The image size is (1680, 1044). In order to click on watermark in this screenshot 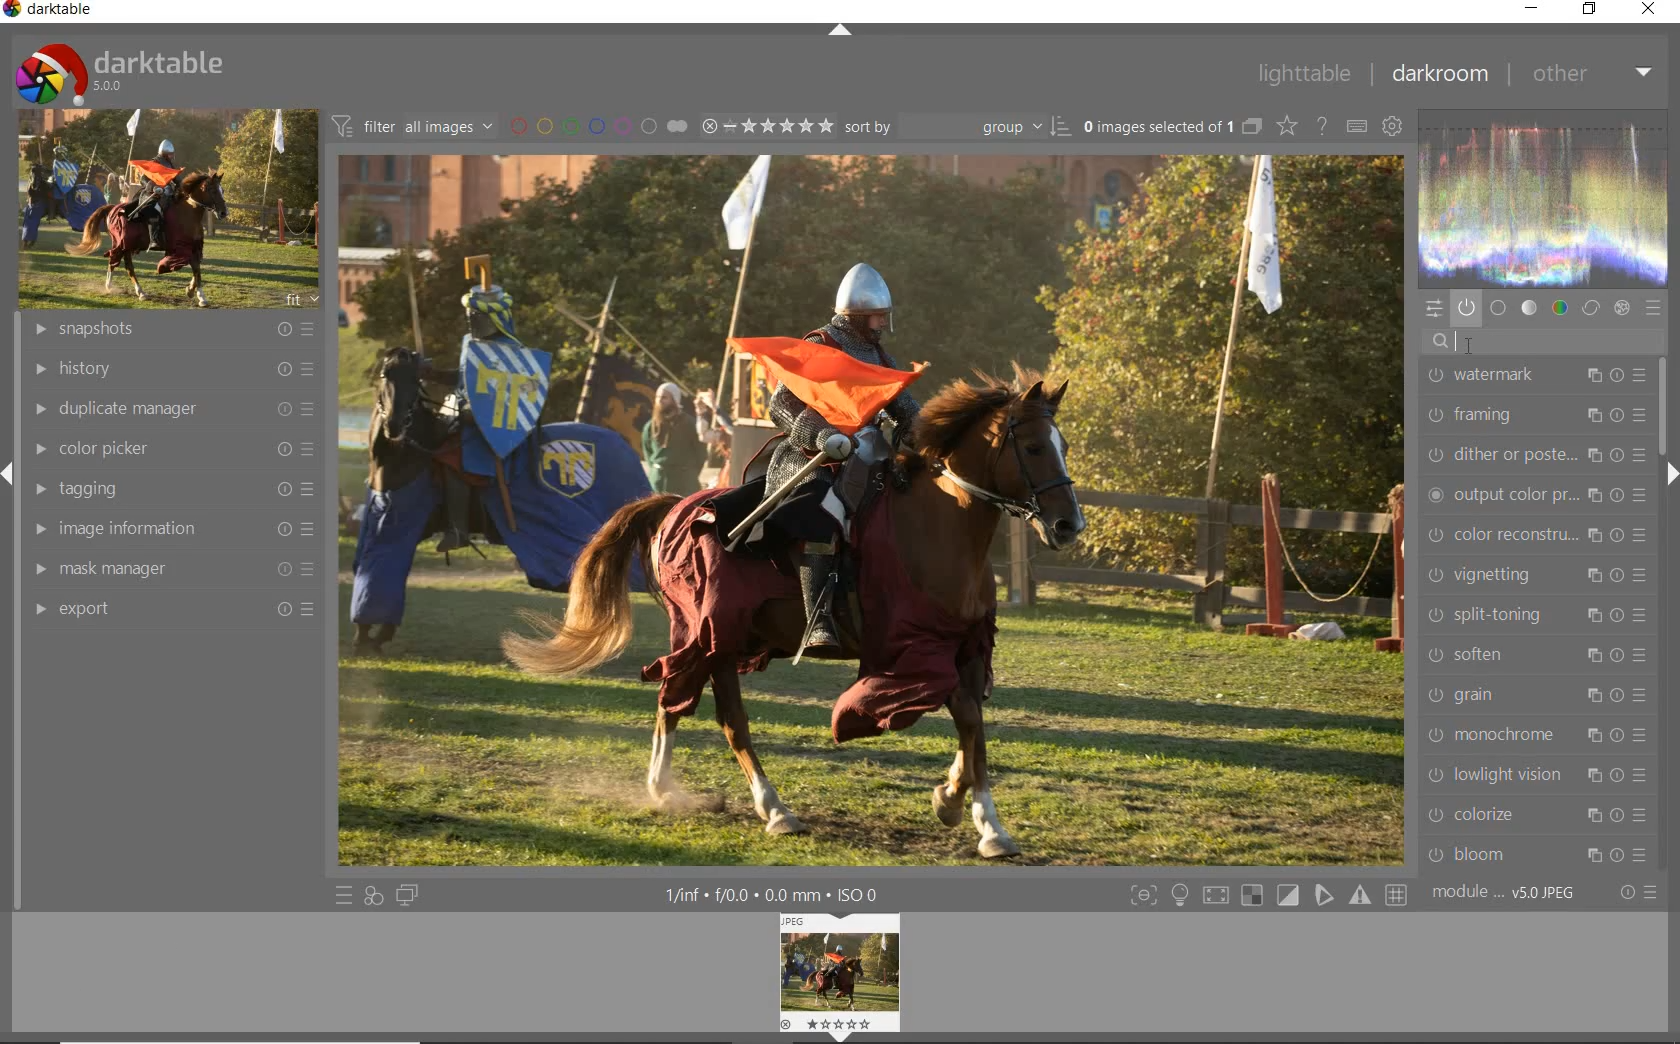, I will do `click(1533, 377)`.